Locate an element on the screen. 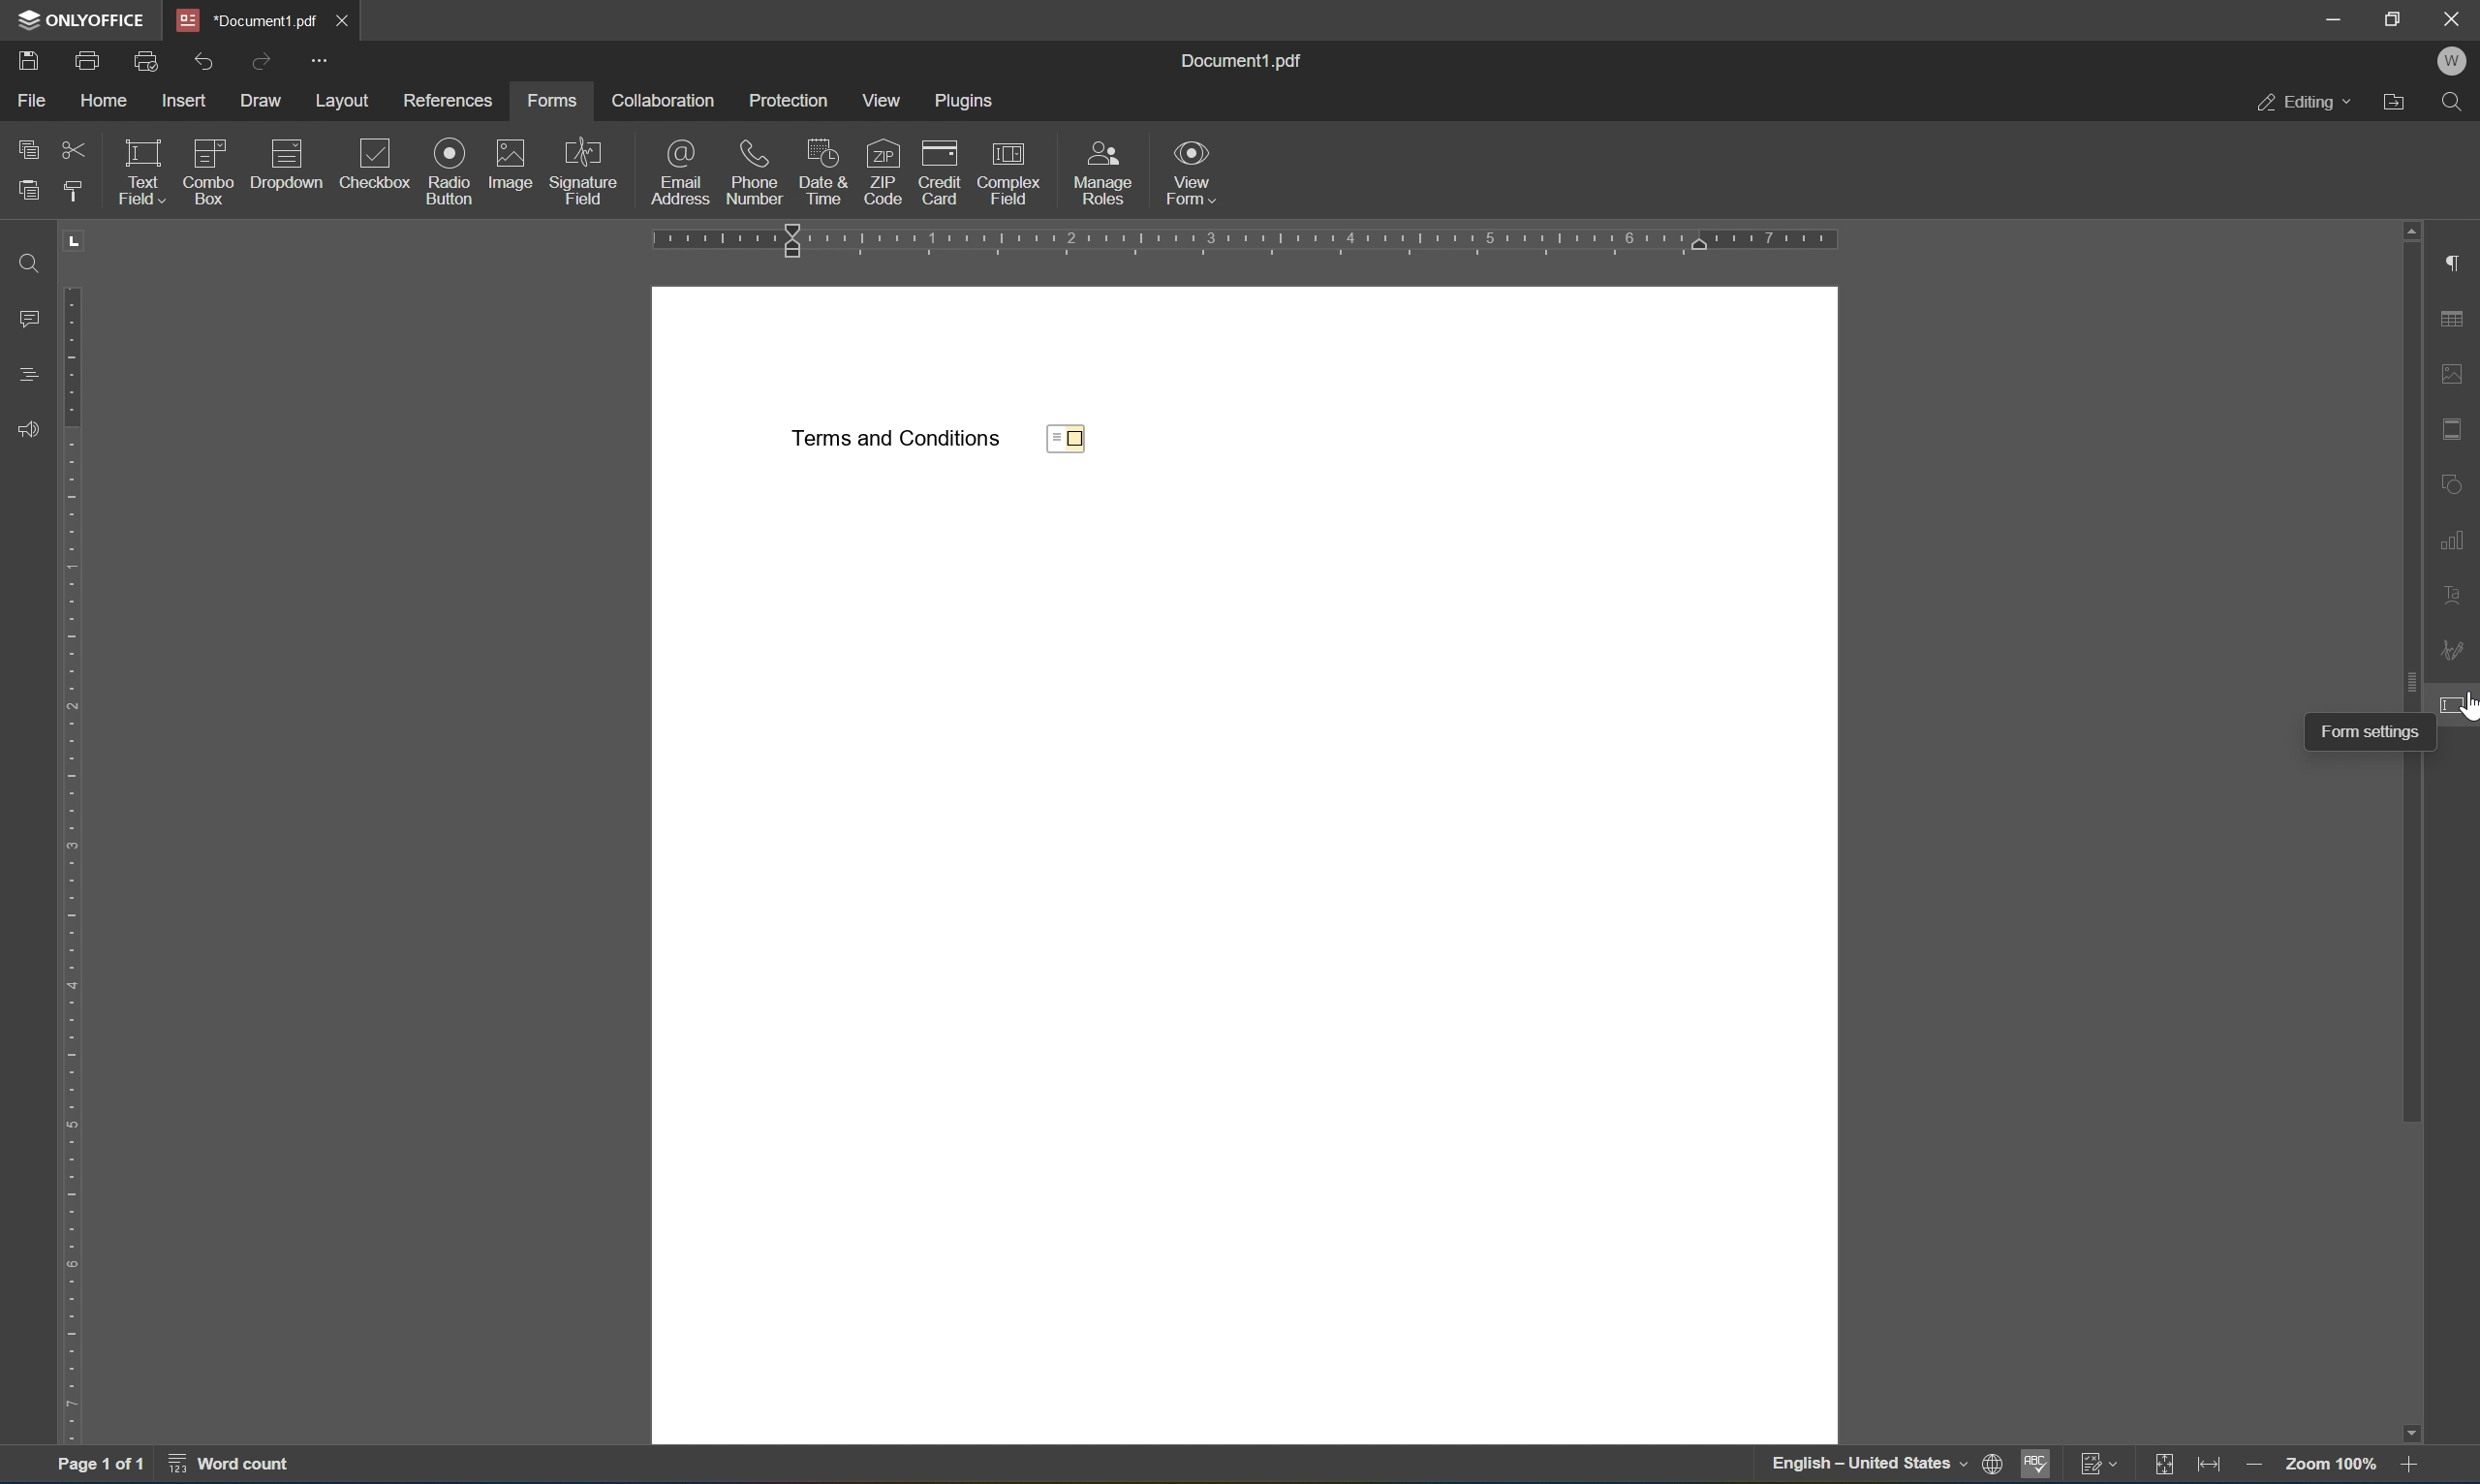  English ~ United States is located at coordinates (1859, 1465).